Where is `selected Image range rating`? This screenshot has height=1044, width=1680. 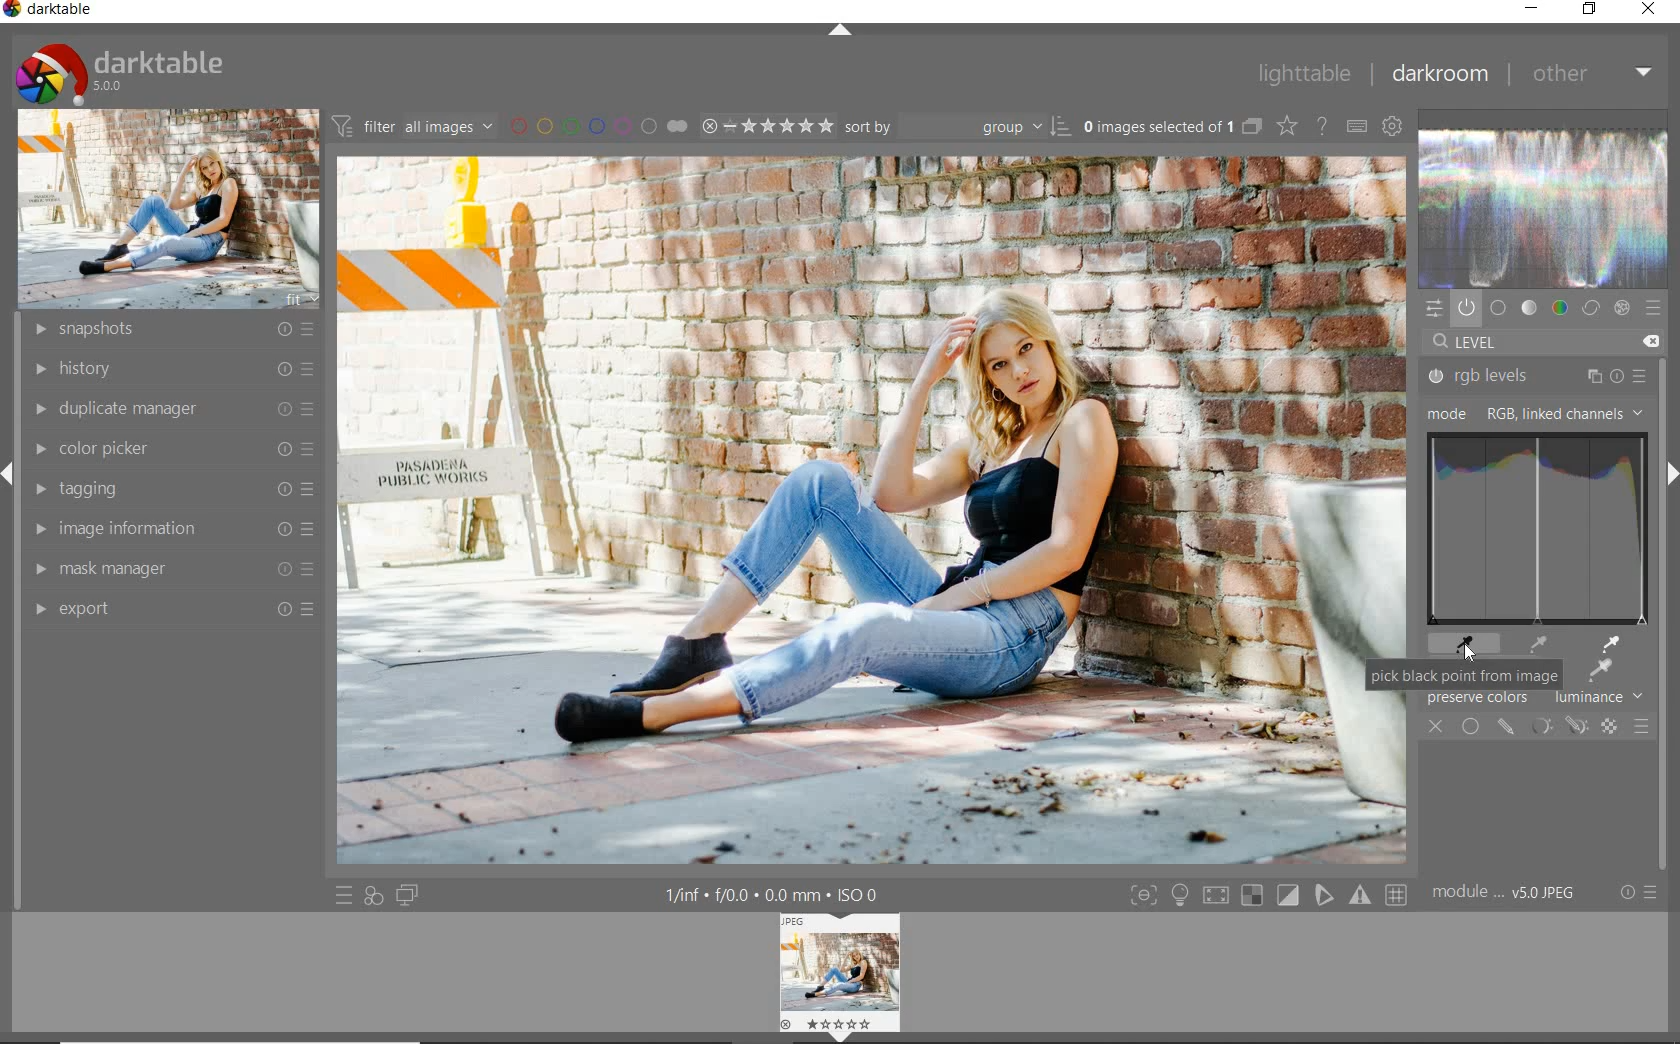 selected Image range rating is located at coordinates (767, 128).